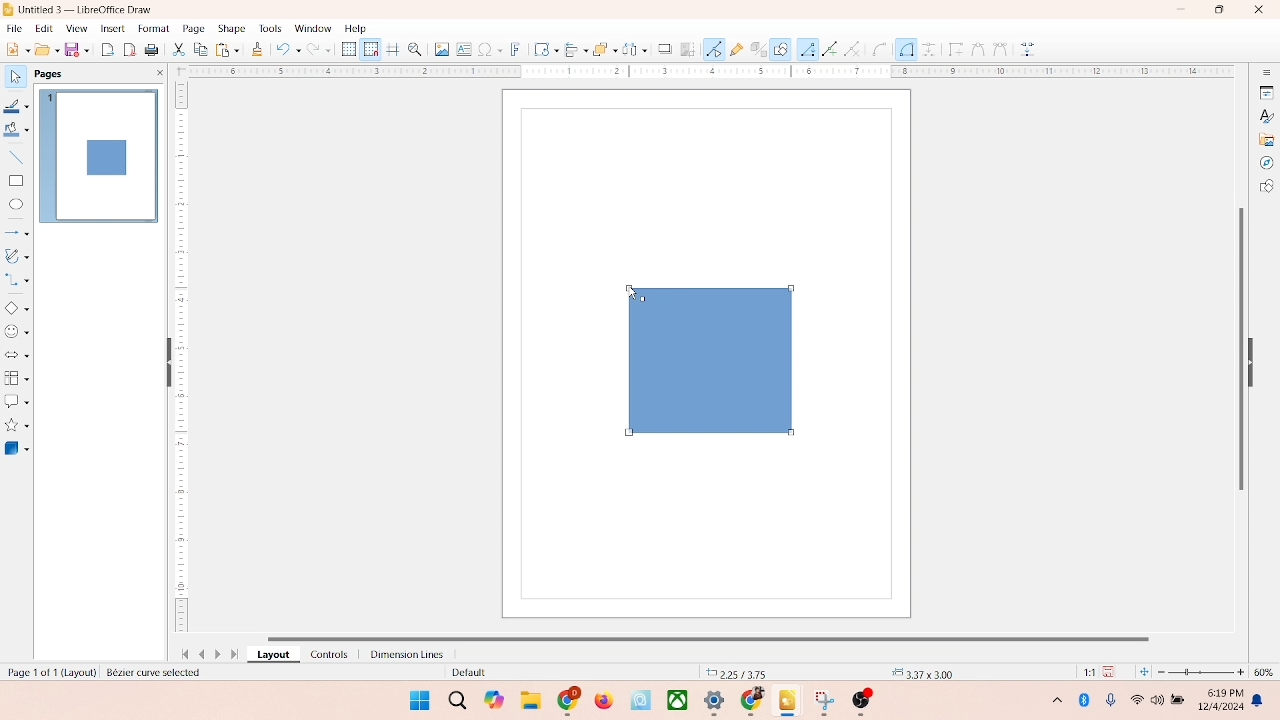 The height and width of the screenshot is (720, 1280). I want to click on close, so click(1254, 11).